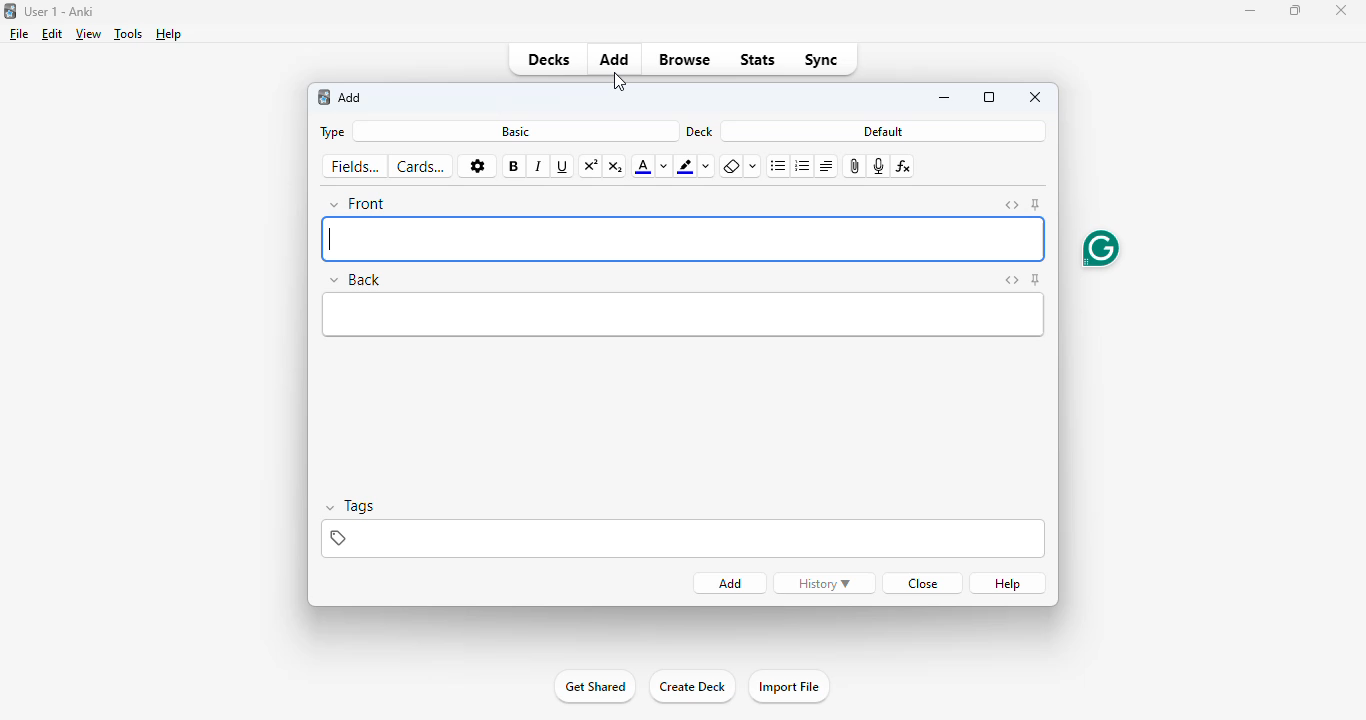  Describe the element at coordinates (946, 99) in the screenshot. I see `minimize` at that location.